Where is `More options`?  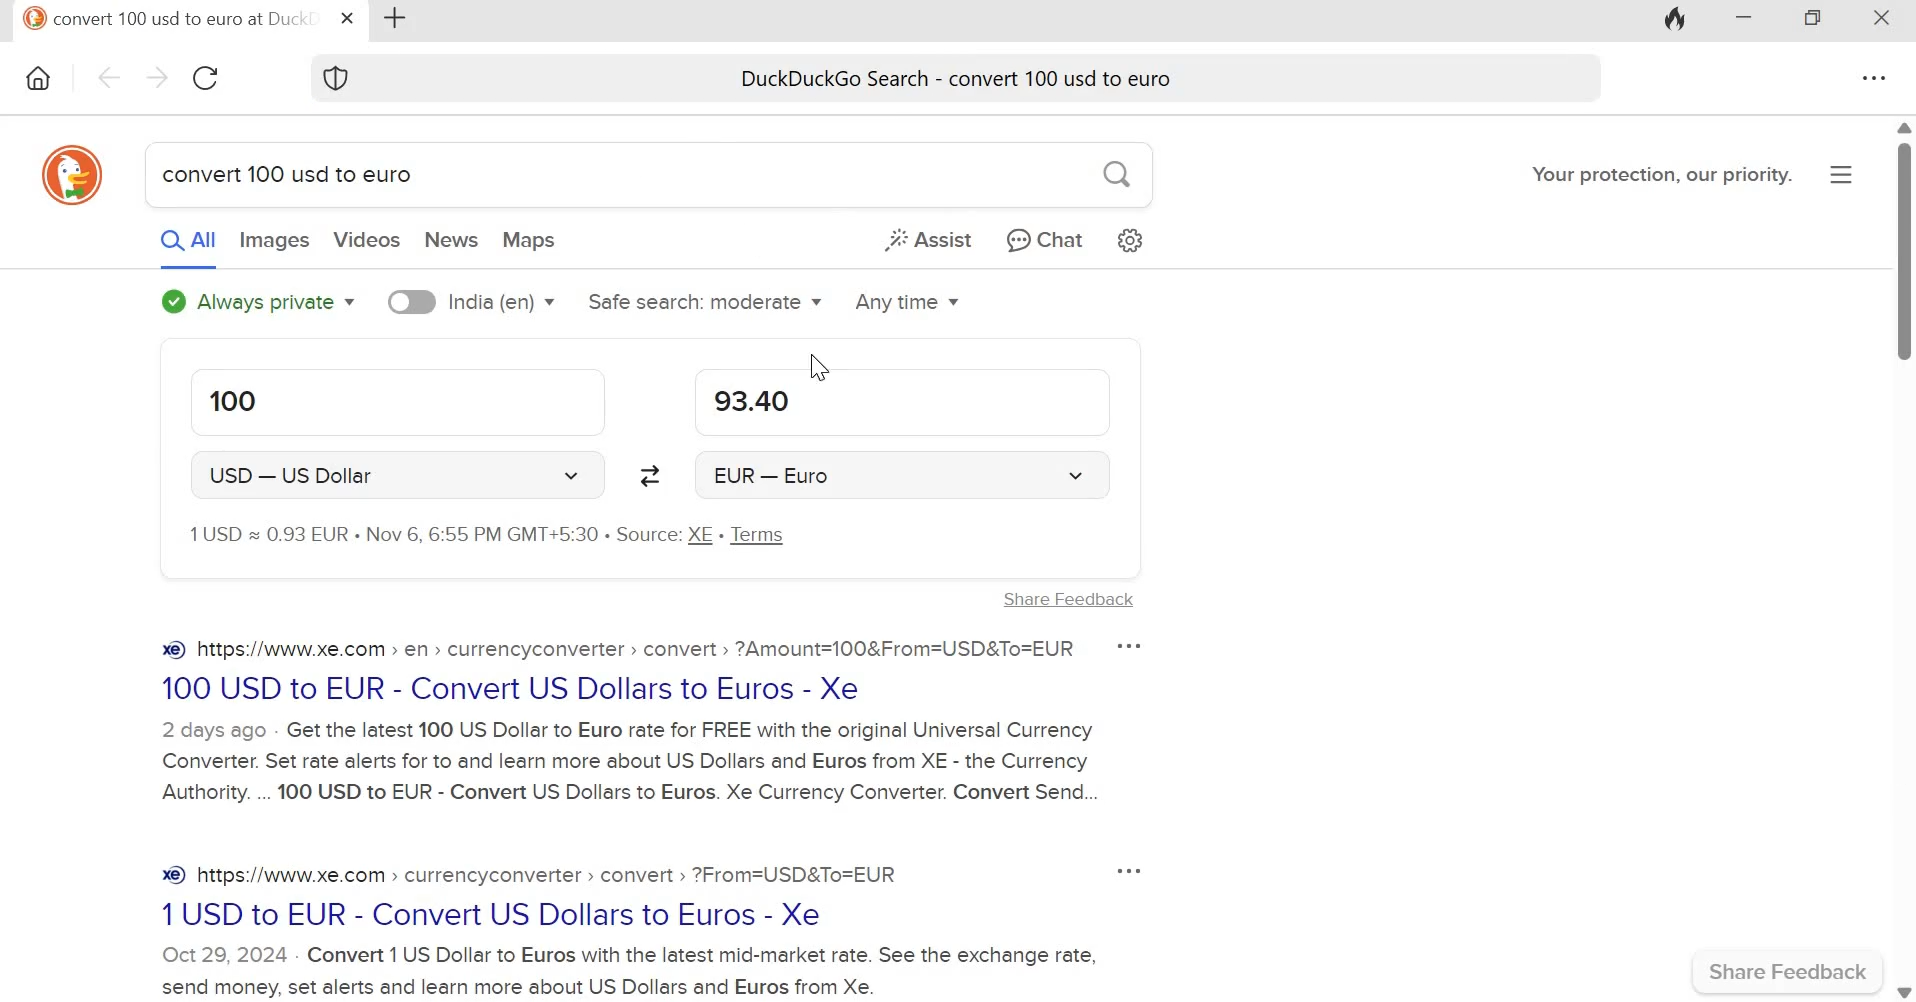
More options is located at coordinates (1135, 646).